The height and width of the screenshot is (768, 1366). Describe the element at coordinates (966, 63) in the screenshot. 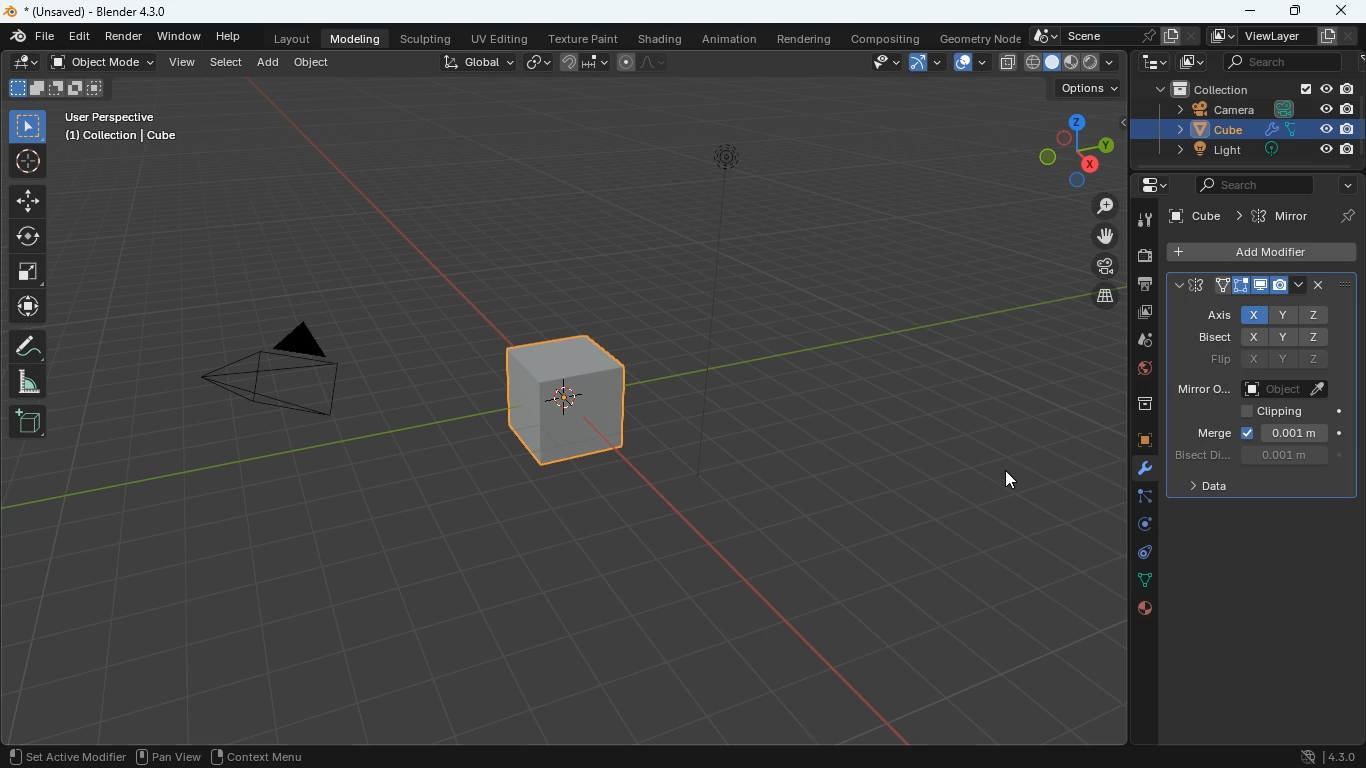

I see `overlap` at that location.